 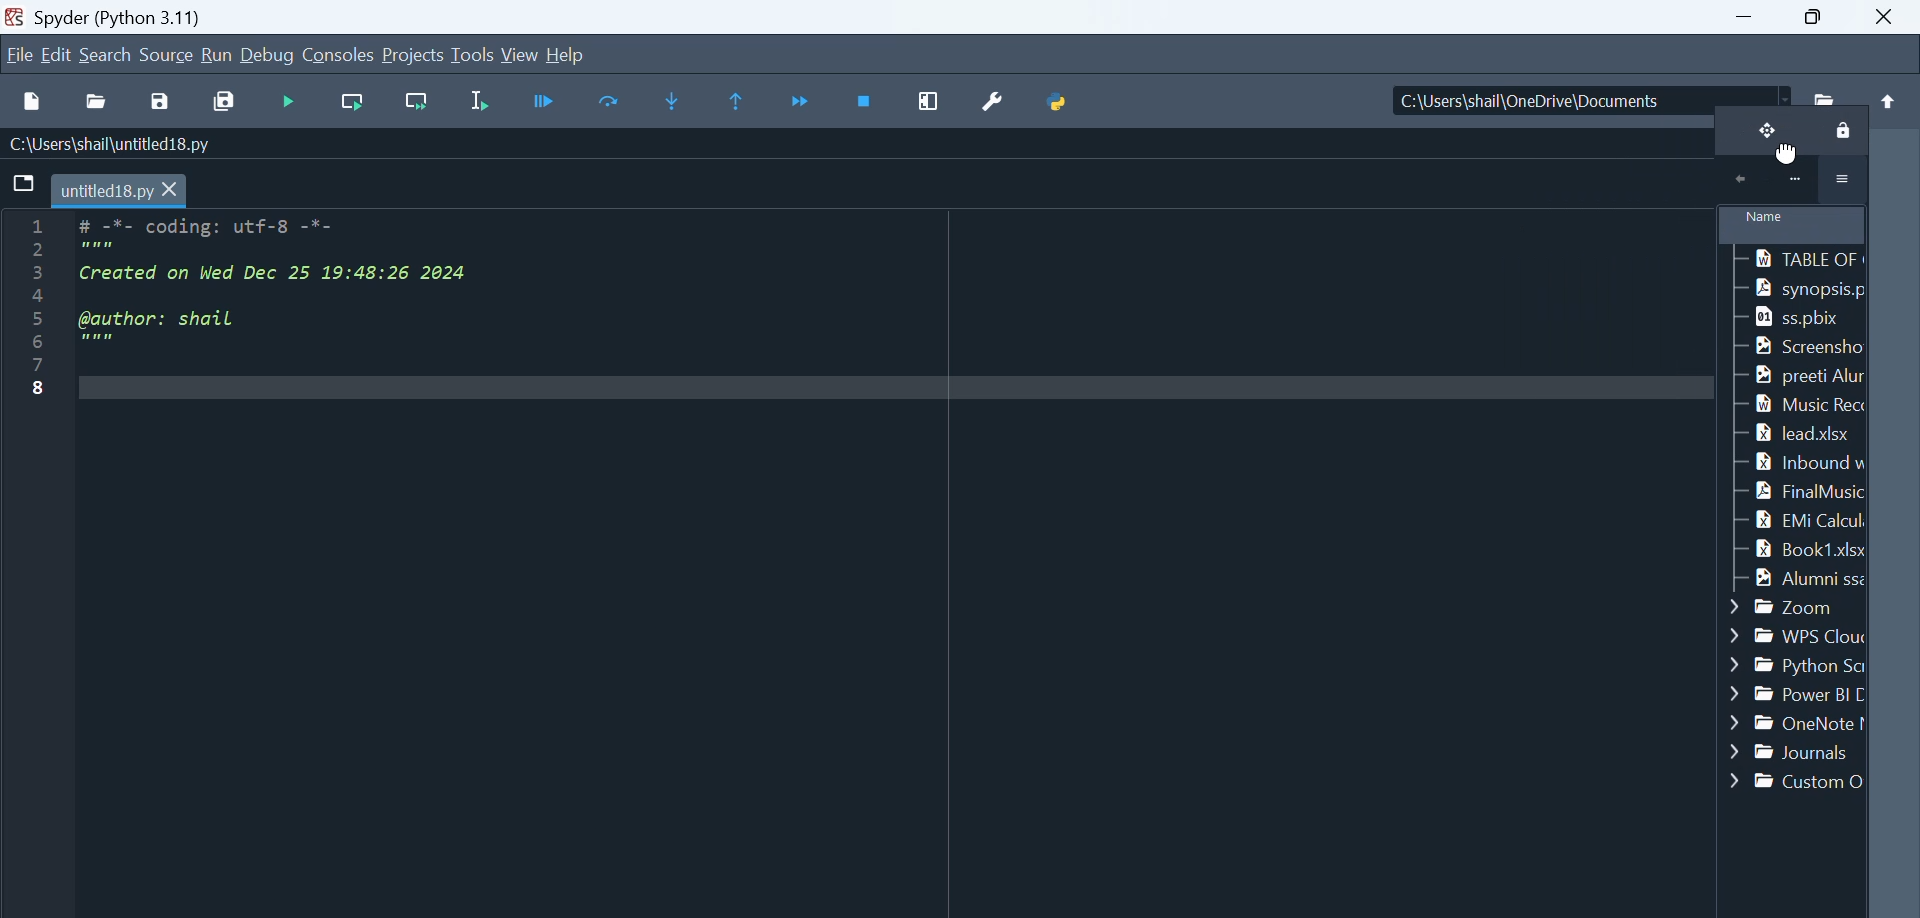 I want to click on open parent directory, so click(x=1891, y=92).